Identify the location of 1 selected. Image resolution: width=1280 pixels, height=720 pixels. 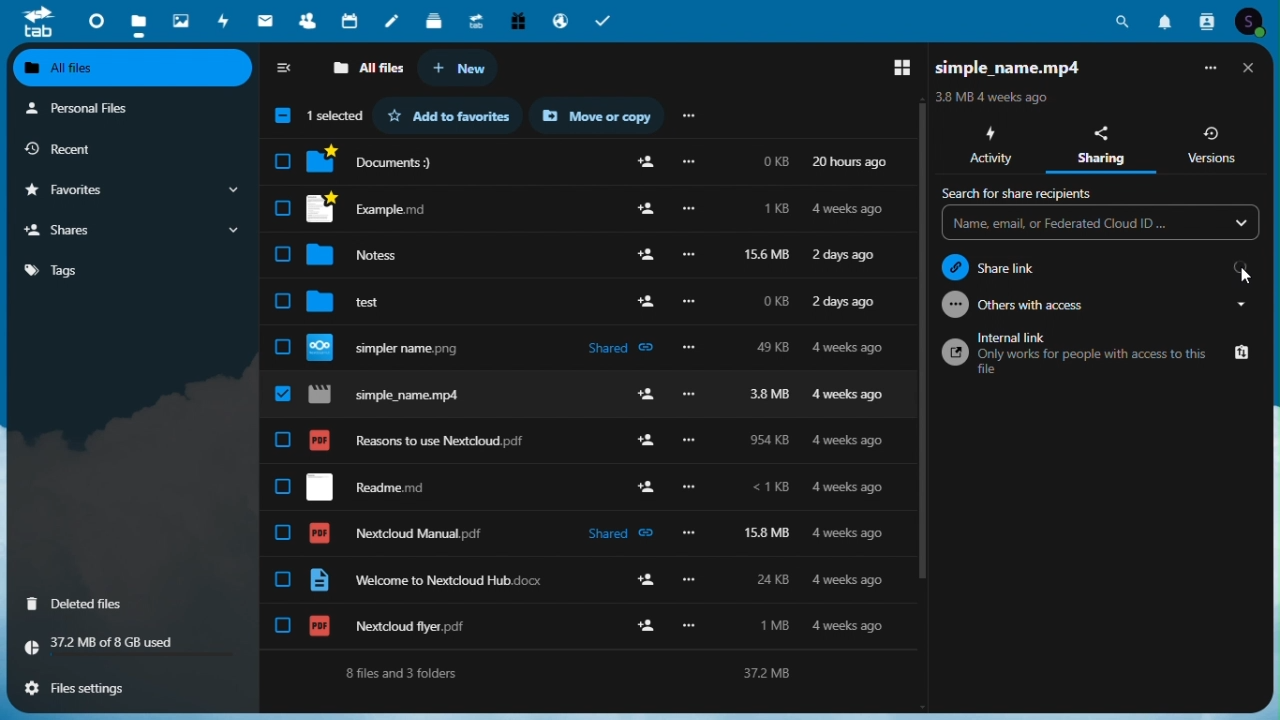
(317, 117).